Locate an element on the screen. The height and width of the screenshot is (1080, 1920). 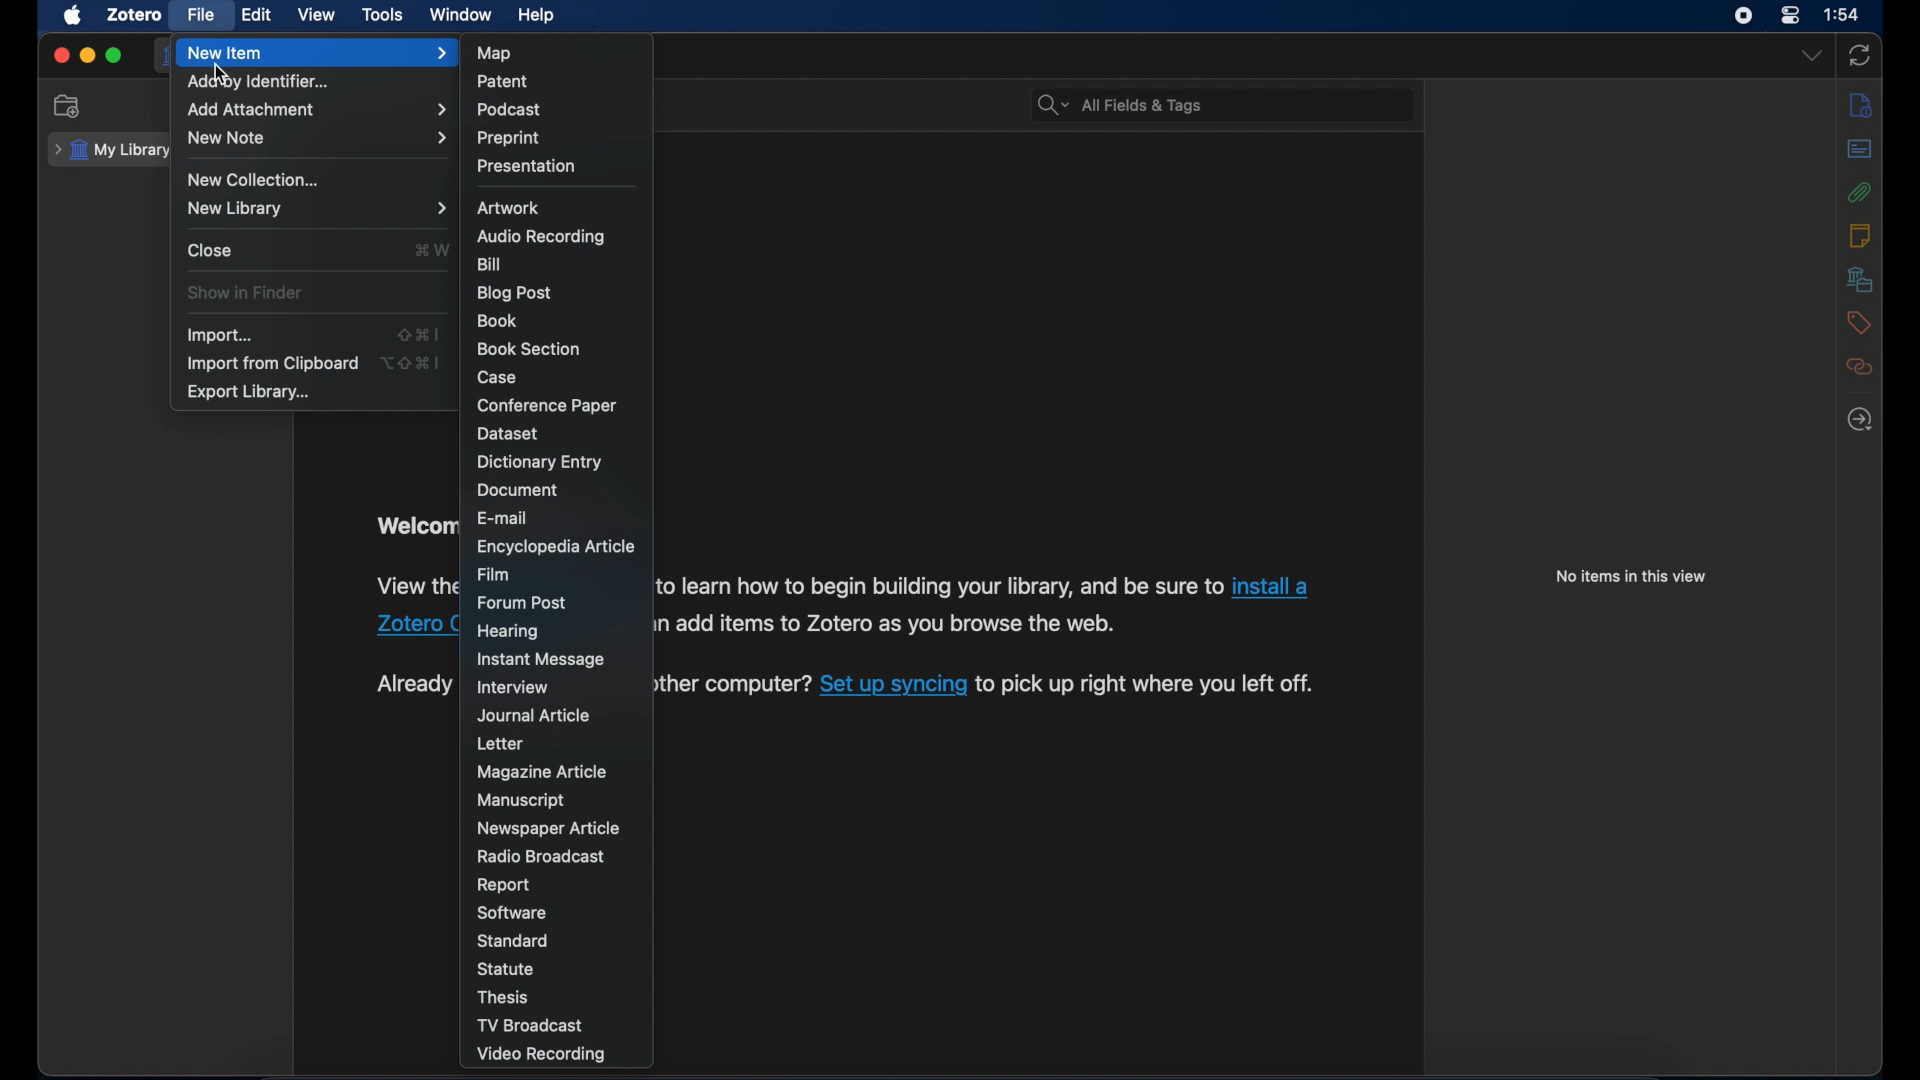
close is located at coordinates (60, 55).